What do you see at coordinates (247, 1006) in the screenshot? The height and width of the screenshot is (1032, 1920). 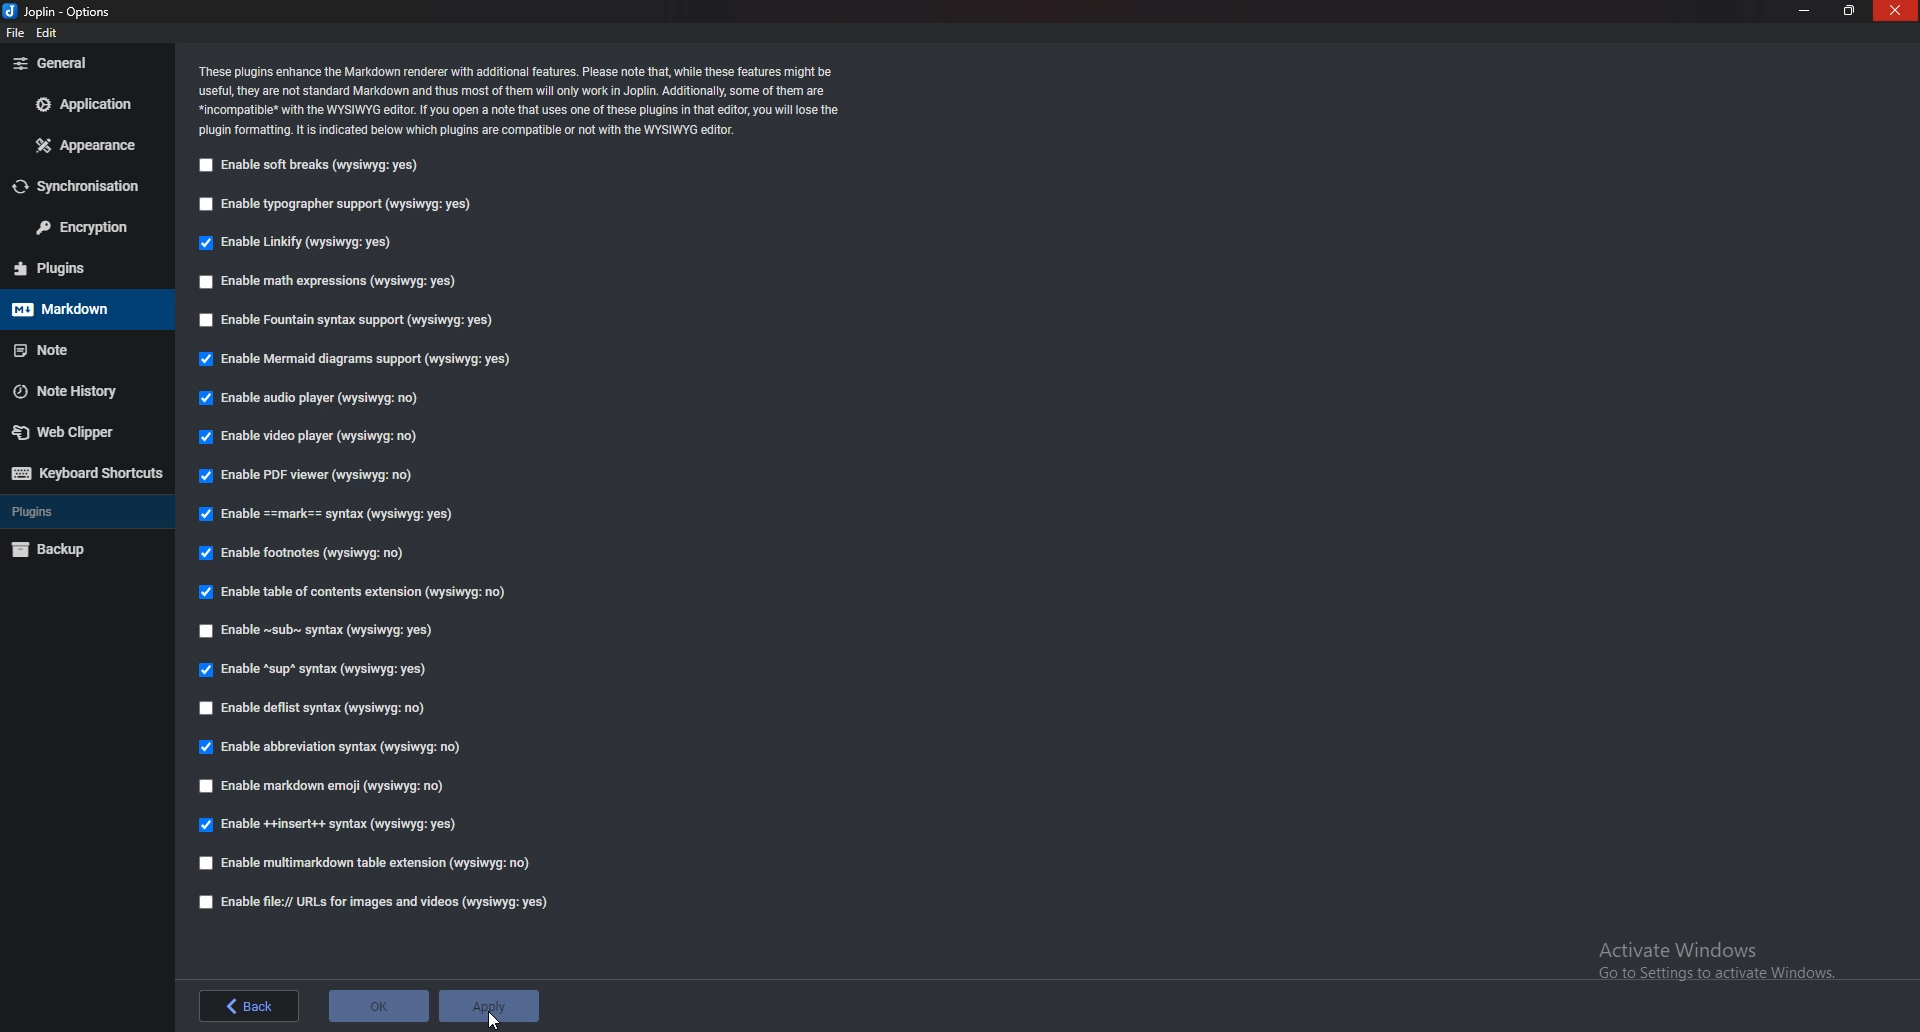 I see `back` at bounding box center [247, 1006].